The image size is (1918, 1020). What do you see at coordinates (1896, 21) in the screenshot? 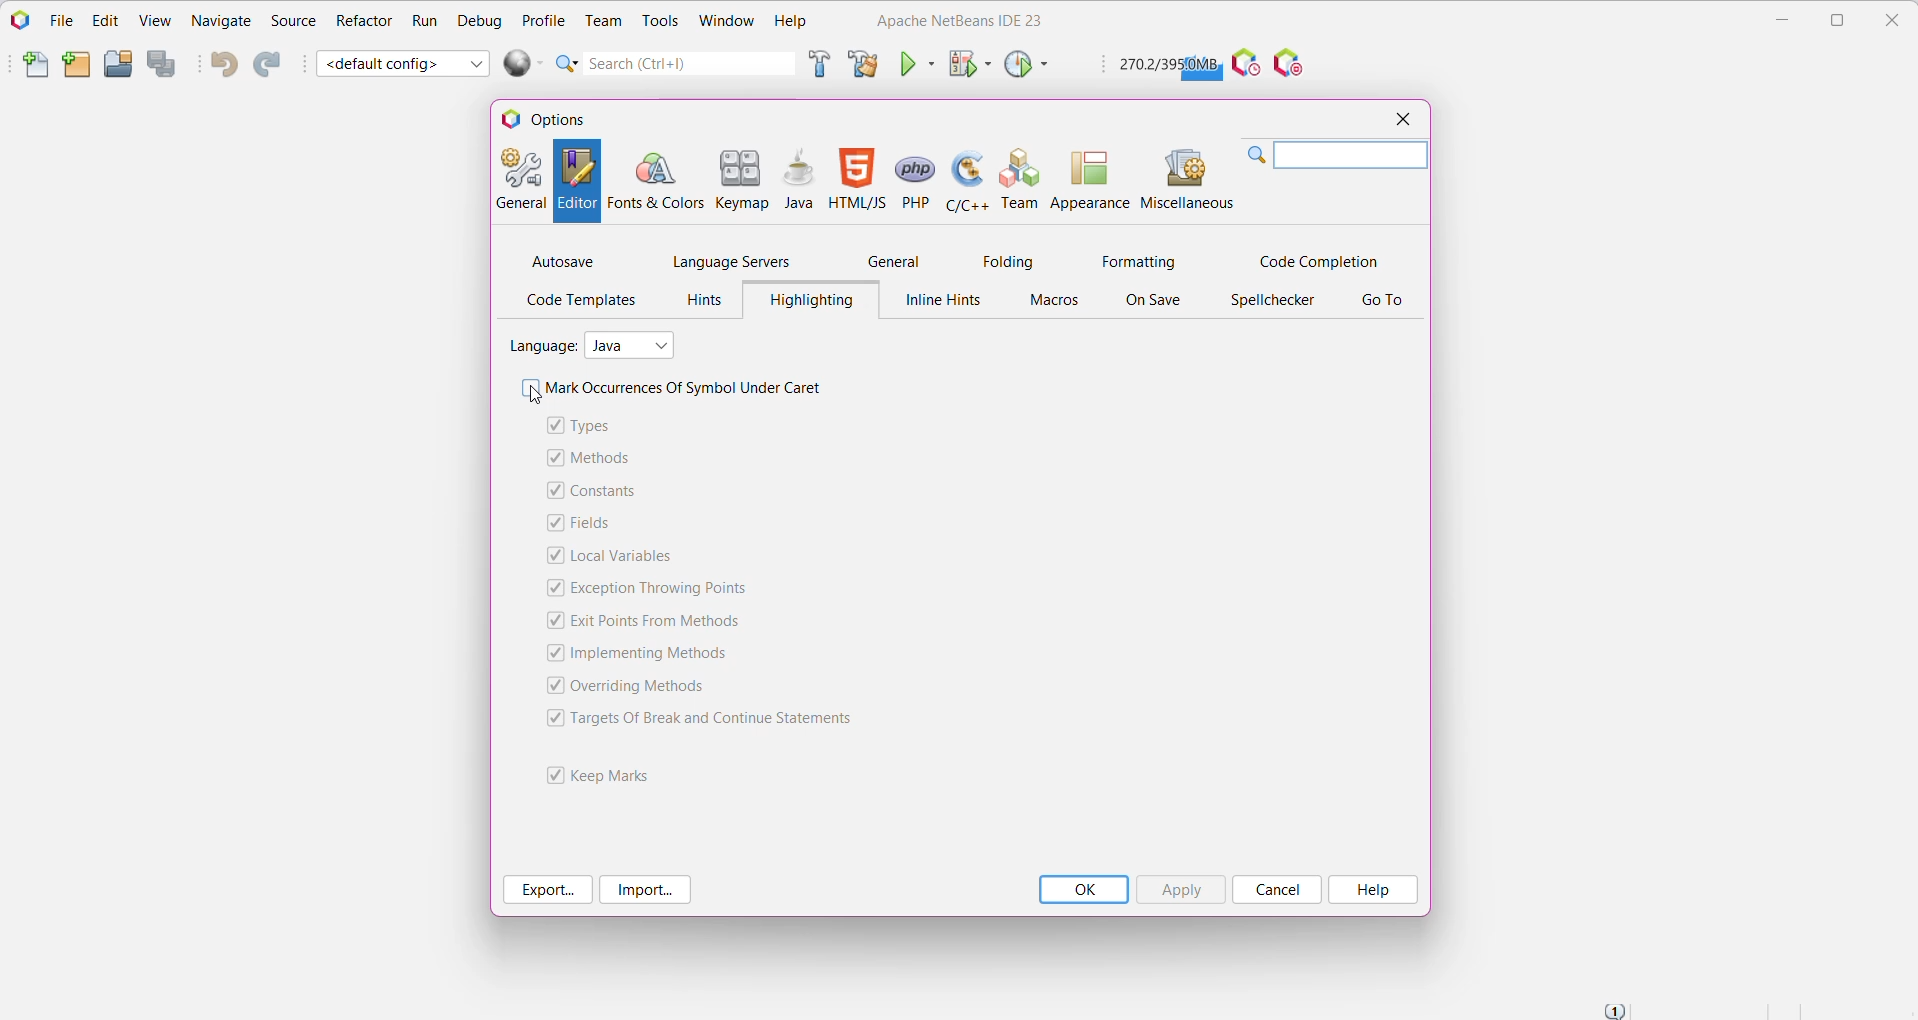
I see `Close` at bounding box center [1896, 21].